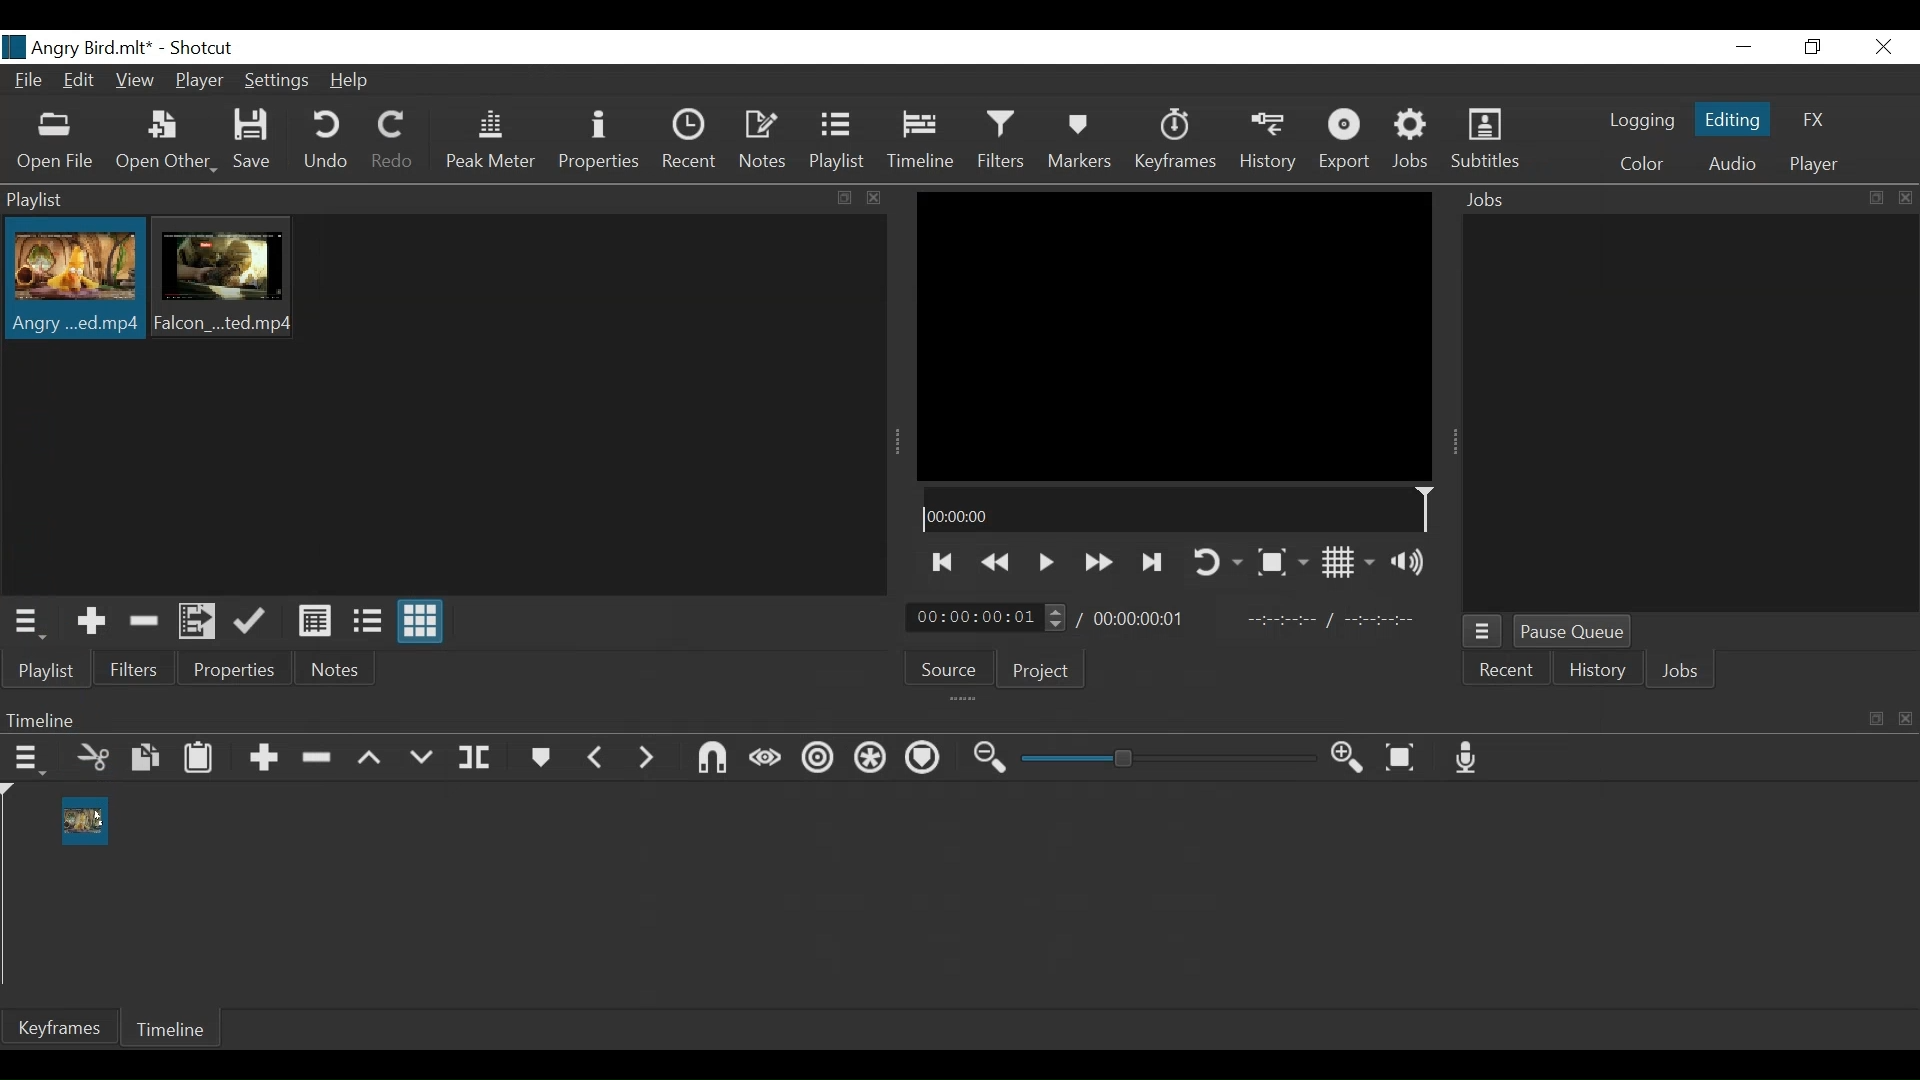  I want to click on Show volume control, so click(1413, 561).